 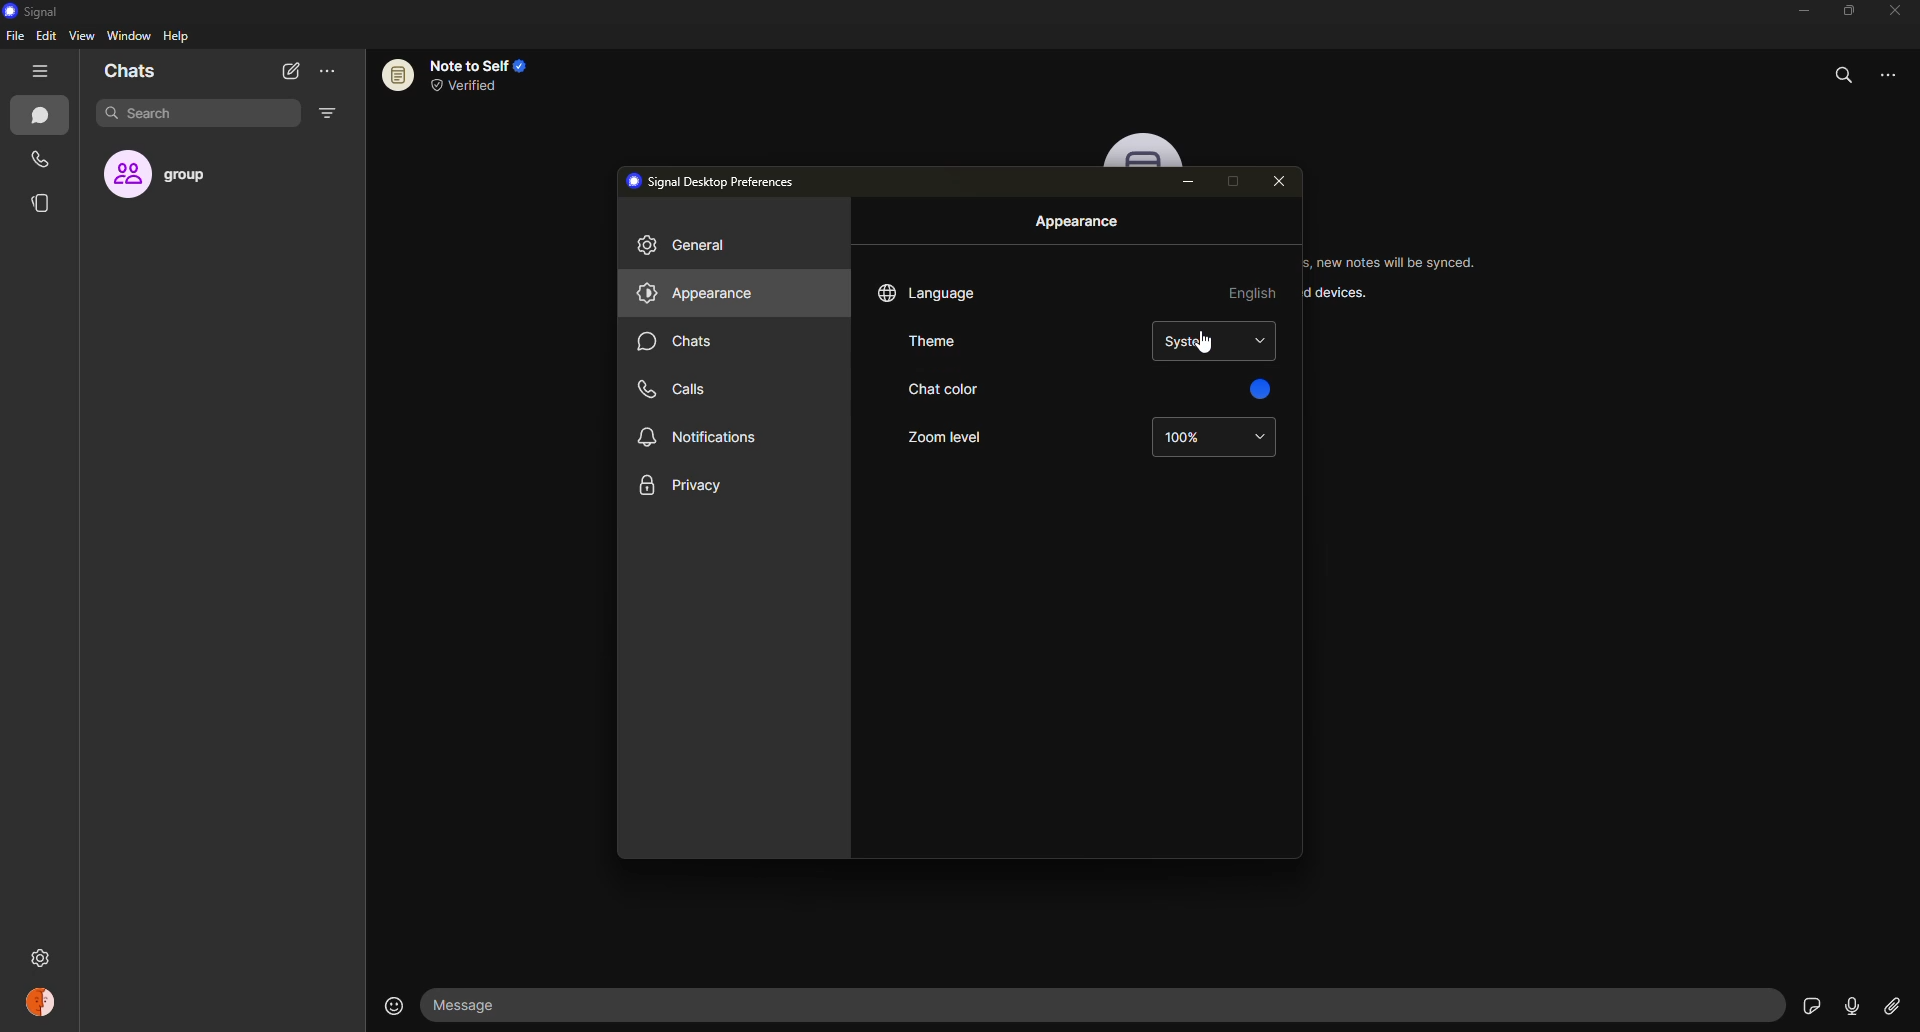 I want to click on minimize, so click(x=1190, y=181).